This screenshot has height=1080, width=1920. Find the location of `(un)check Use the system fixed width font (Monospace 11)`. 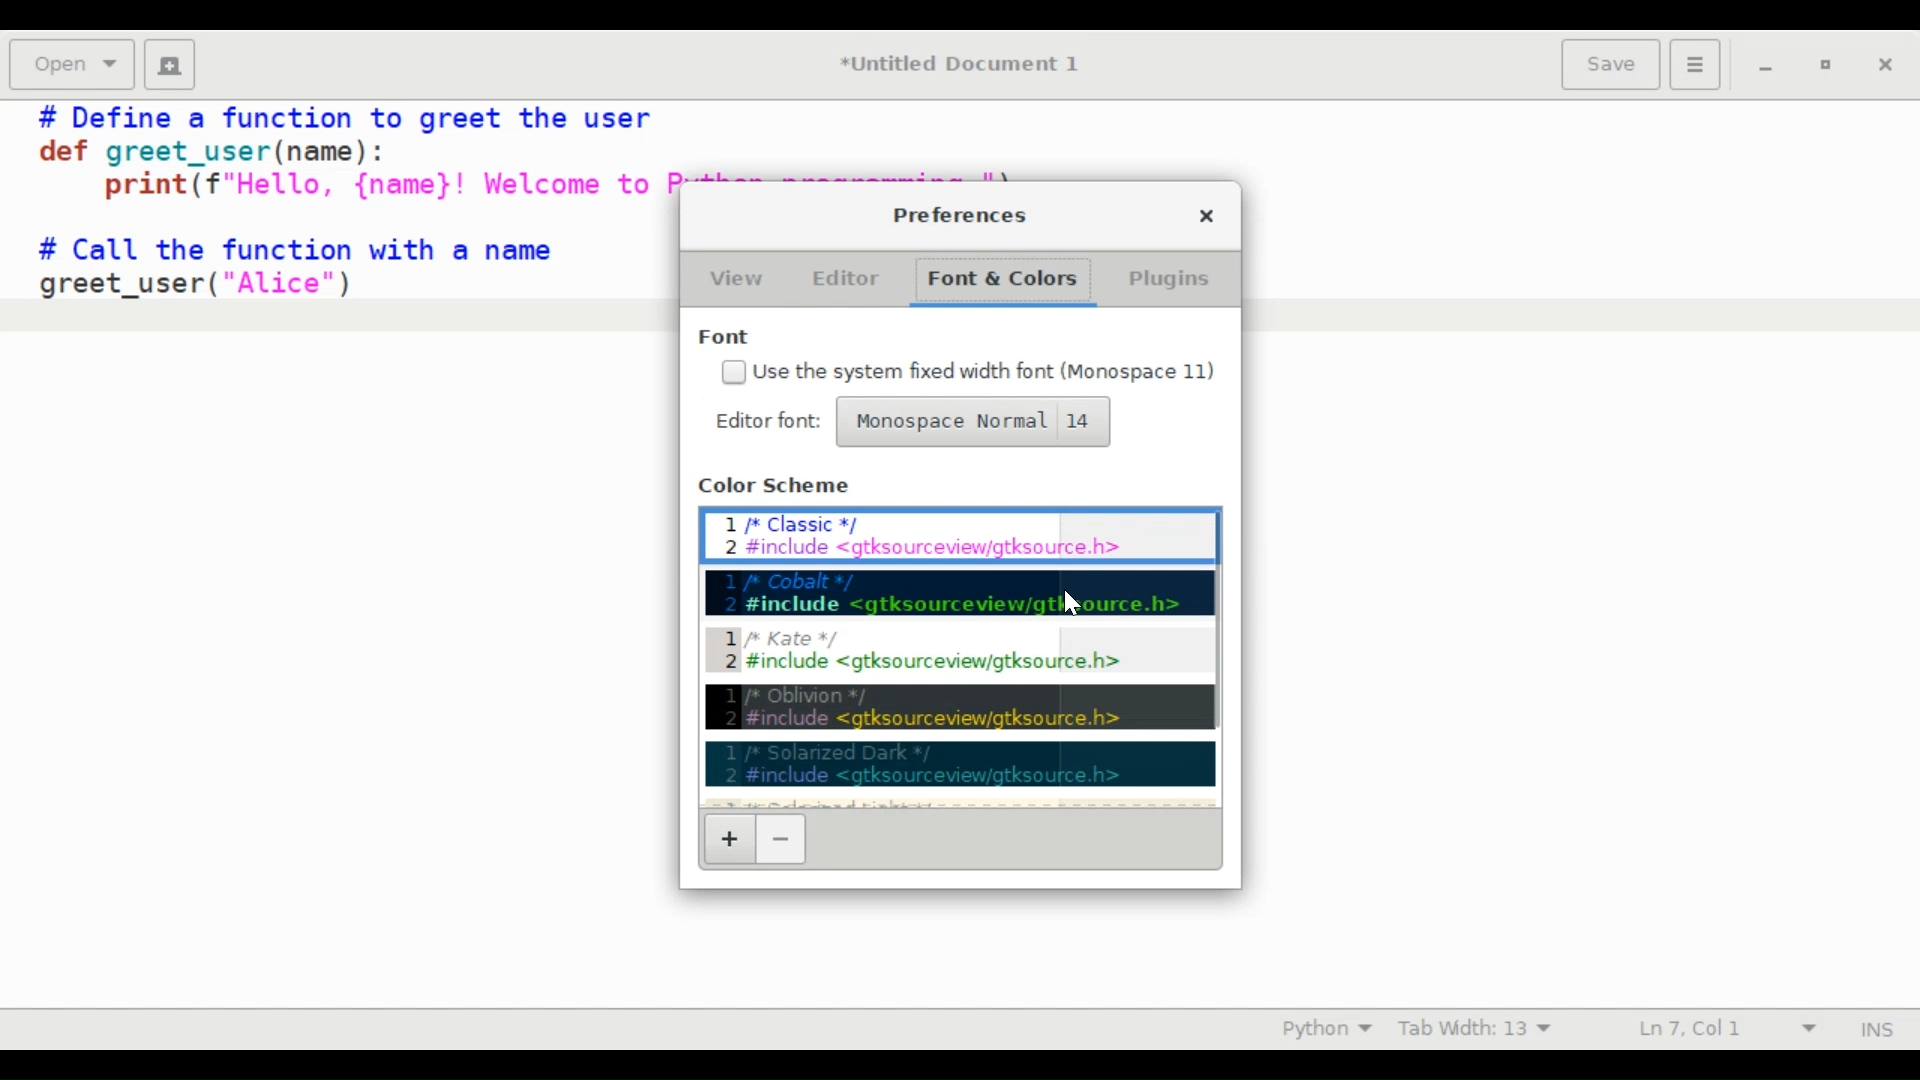

(un)check Use the system fixed width font (Monospace 11) is located at coordinates (967, 373).